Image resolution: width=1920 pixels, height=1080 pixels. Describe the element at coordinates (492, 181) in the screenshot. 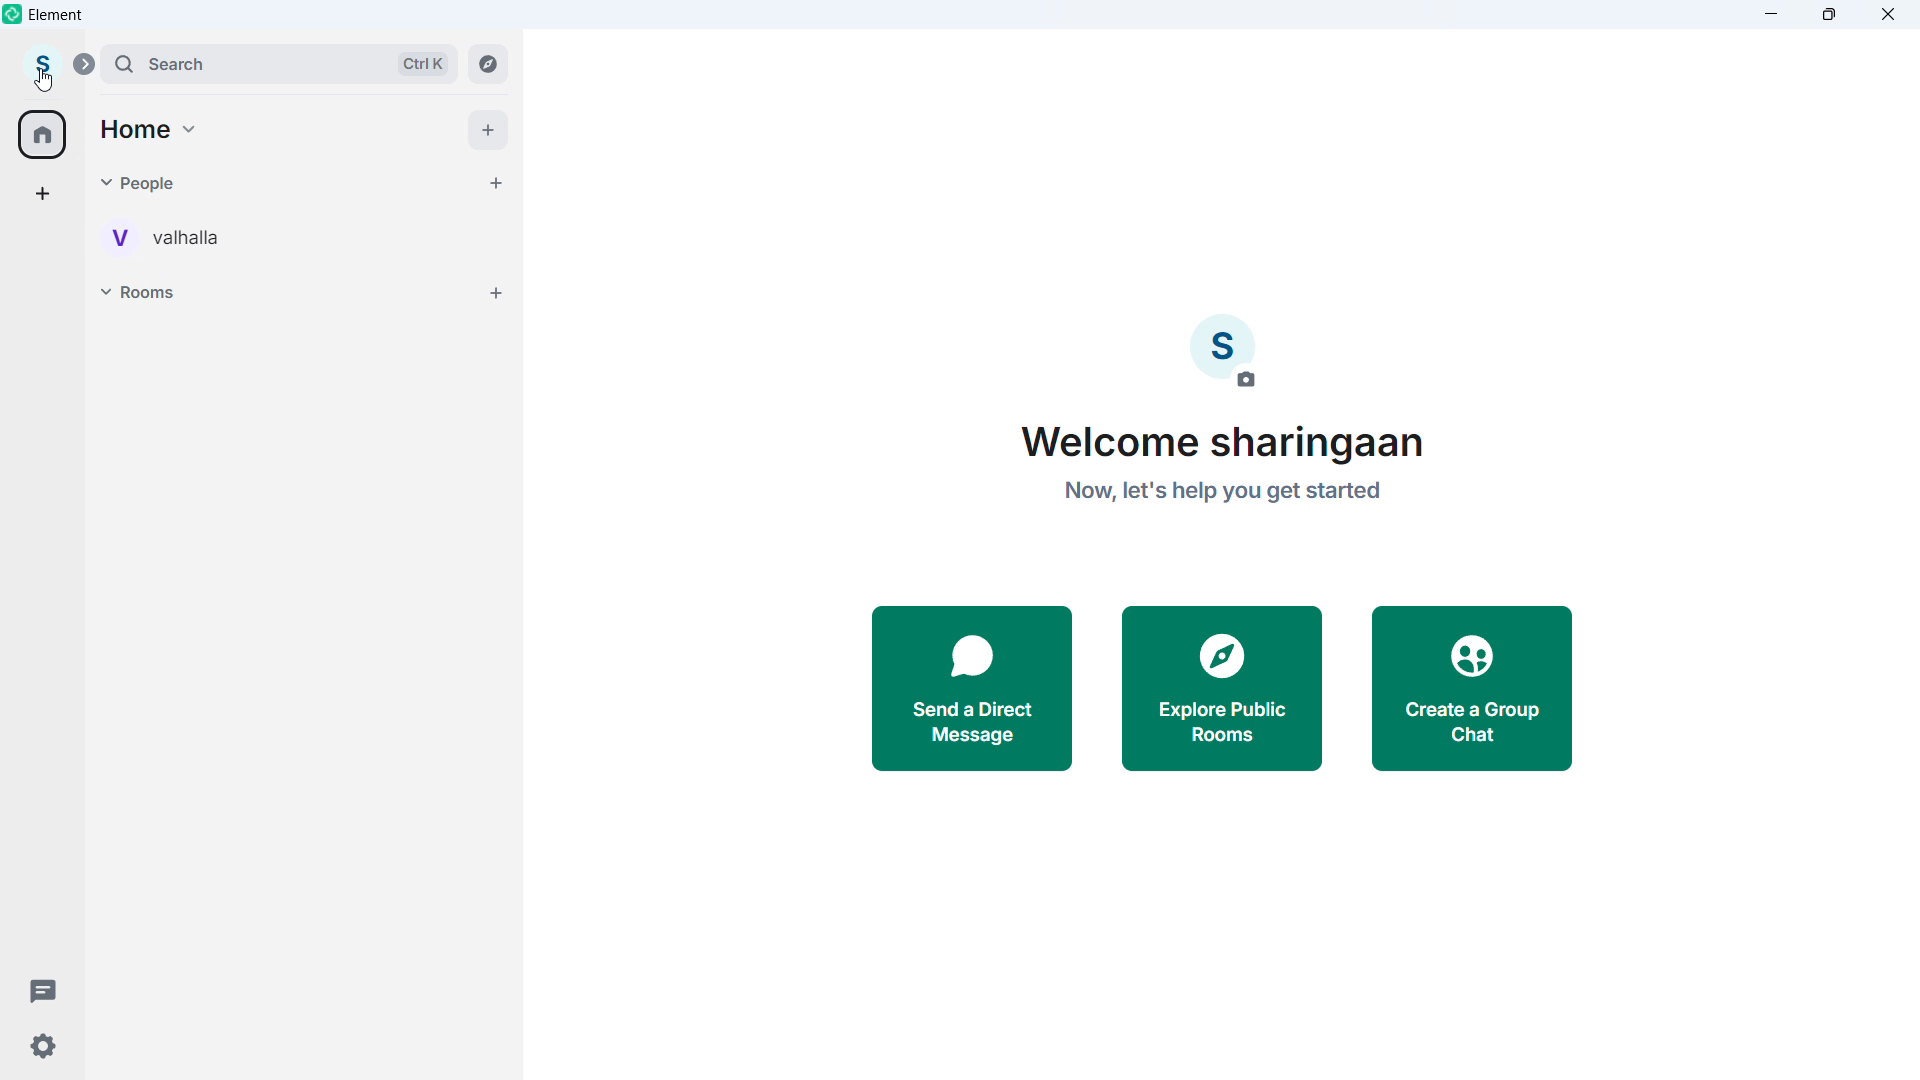

I see `Start chat ` at that location.